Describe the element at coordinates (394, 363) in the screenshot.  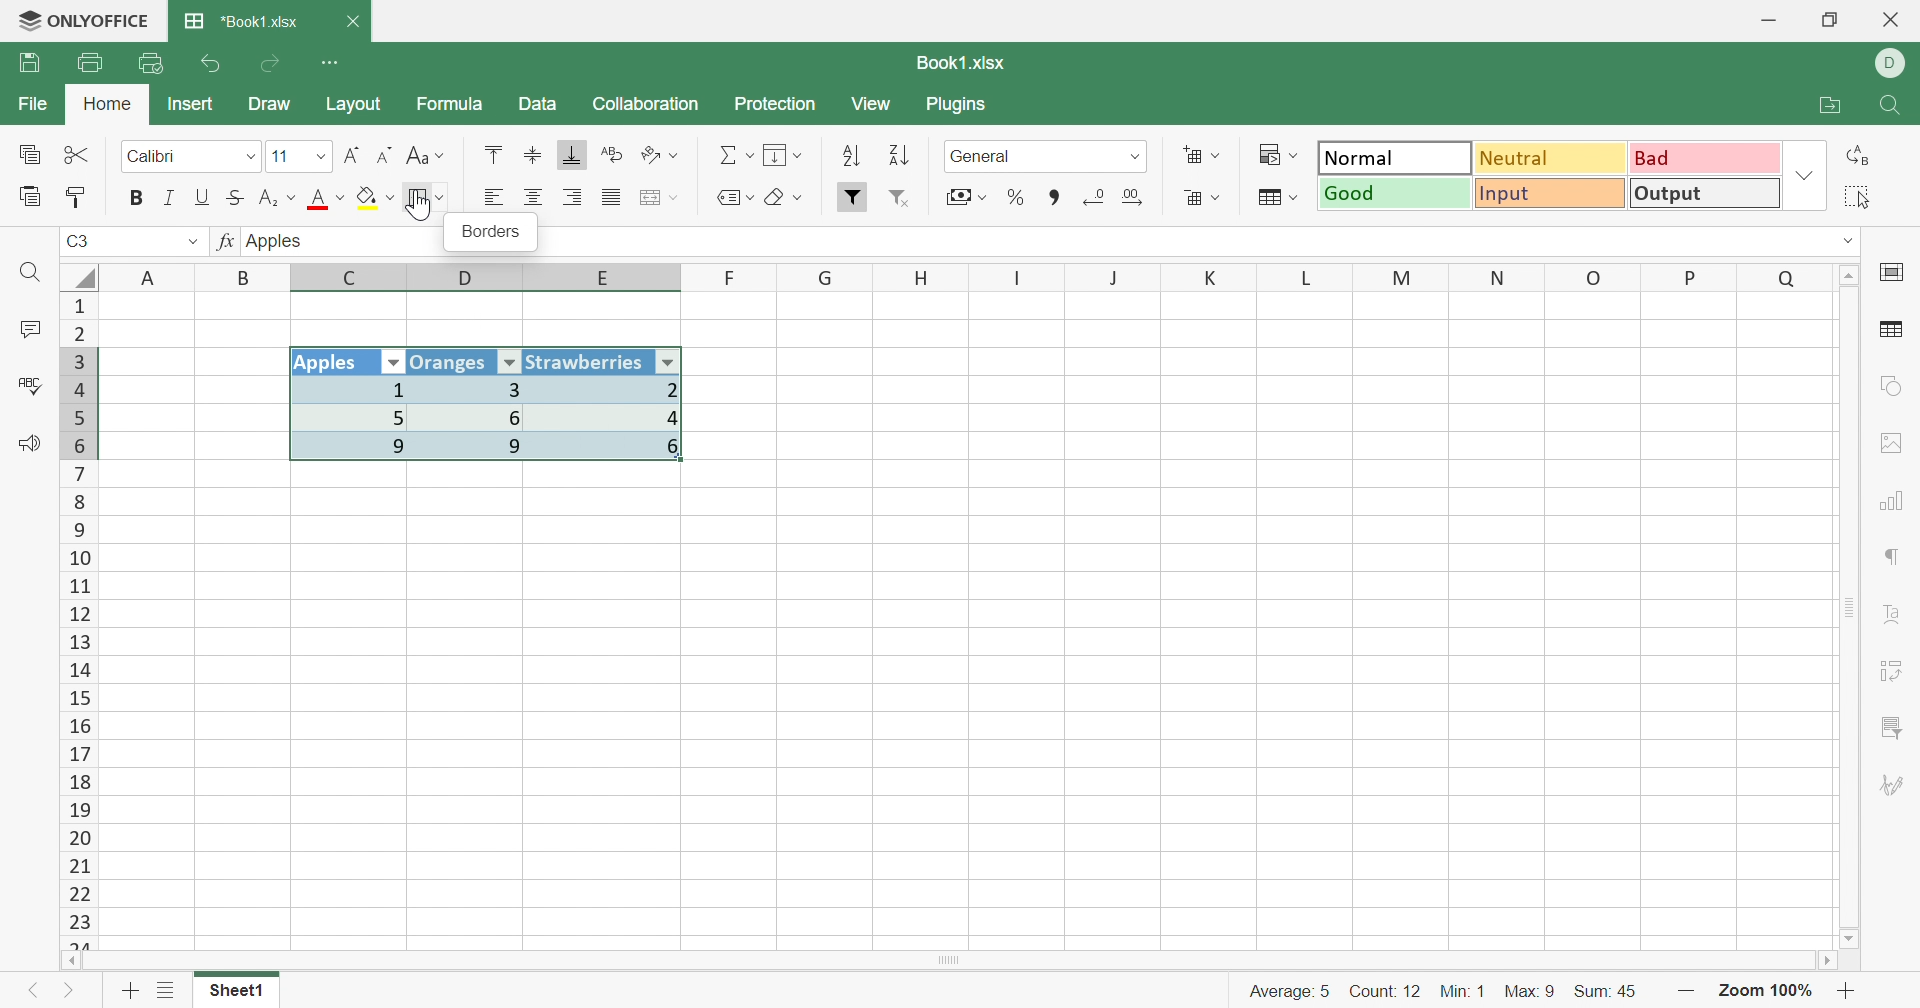
I see `Autofilter` at that location.